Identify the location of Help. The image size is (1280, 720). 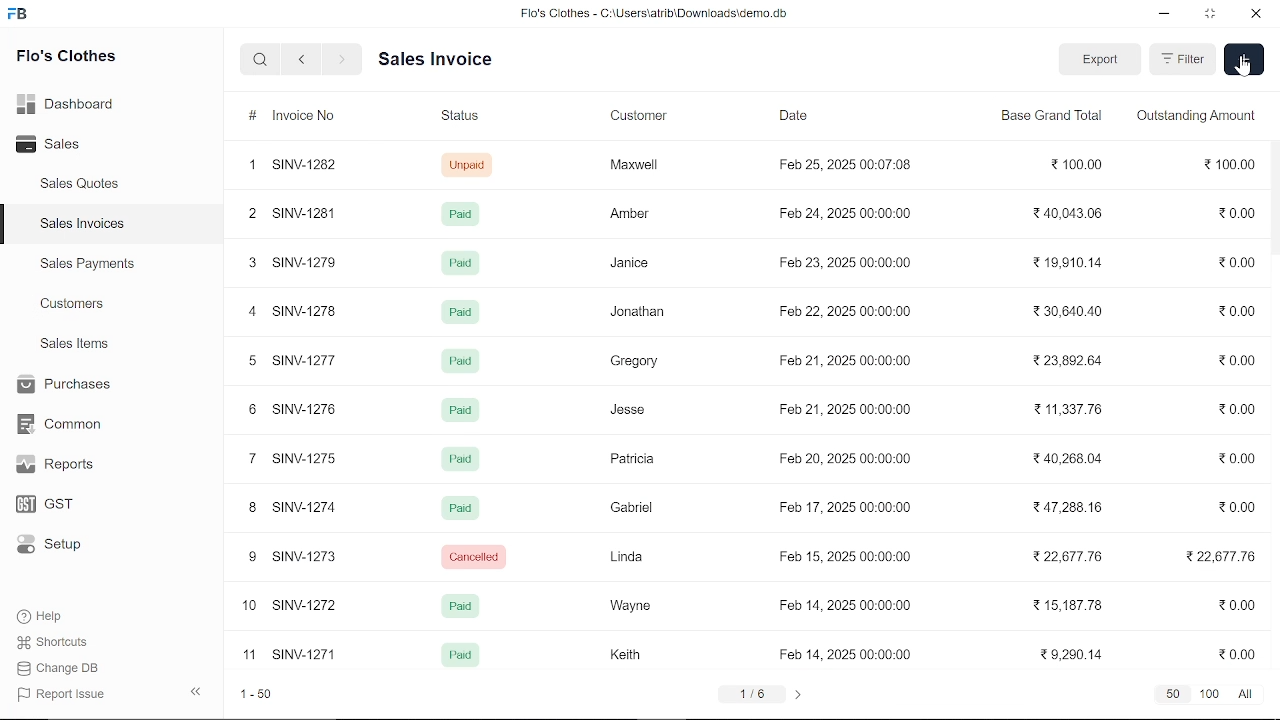
(53, 616).